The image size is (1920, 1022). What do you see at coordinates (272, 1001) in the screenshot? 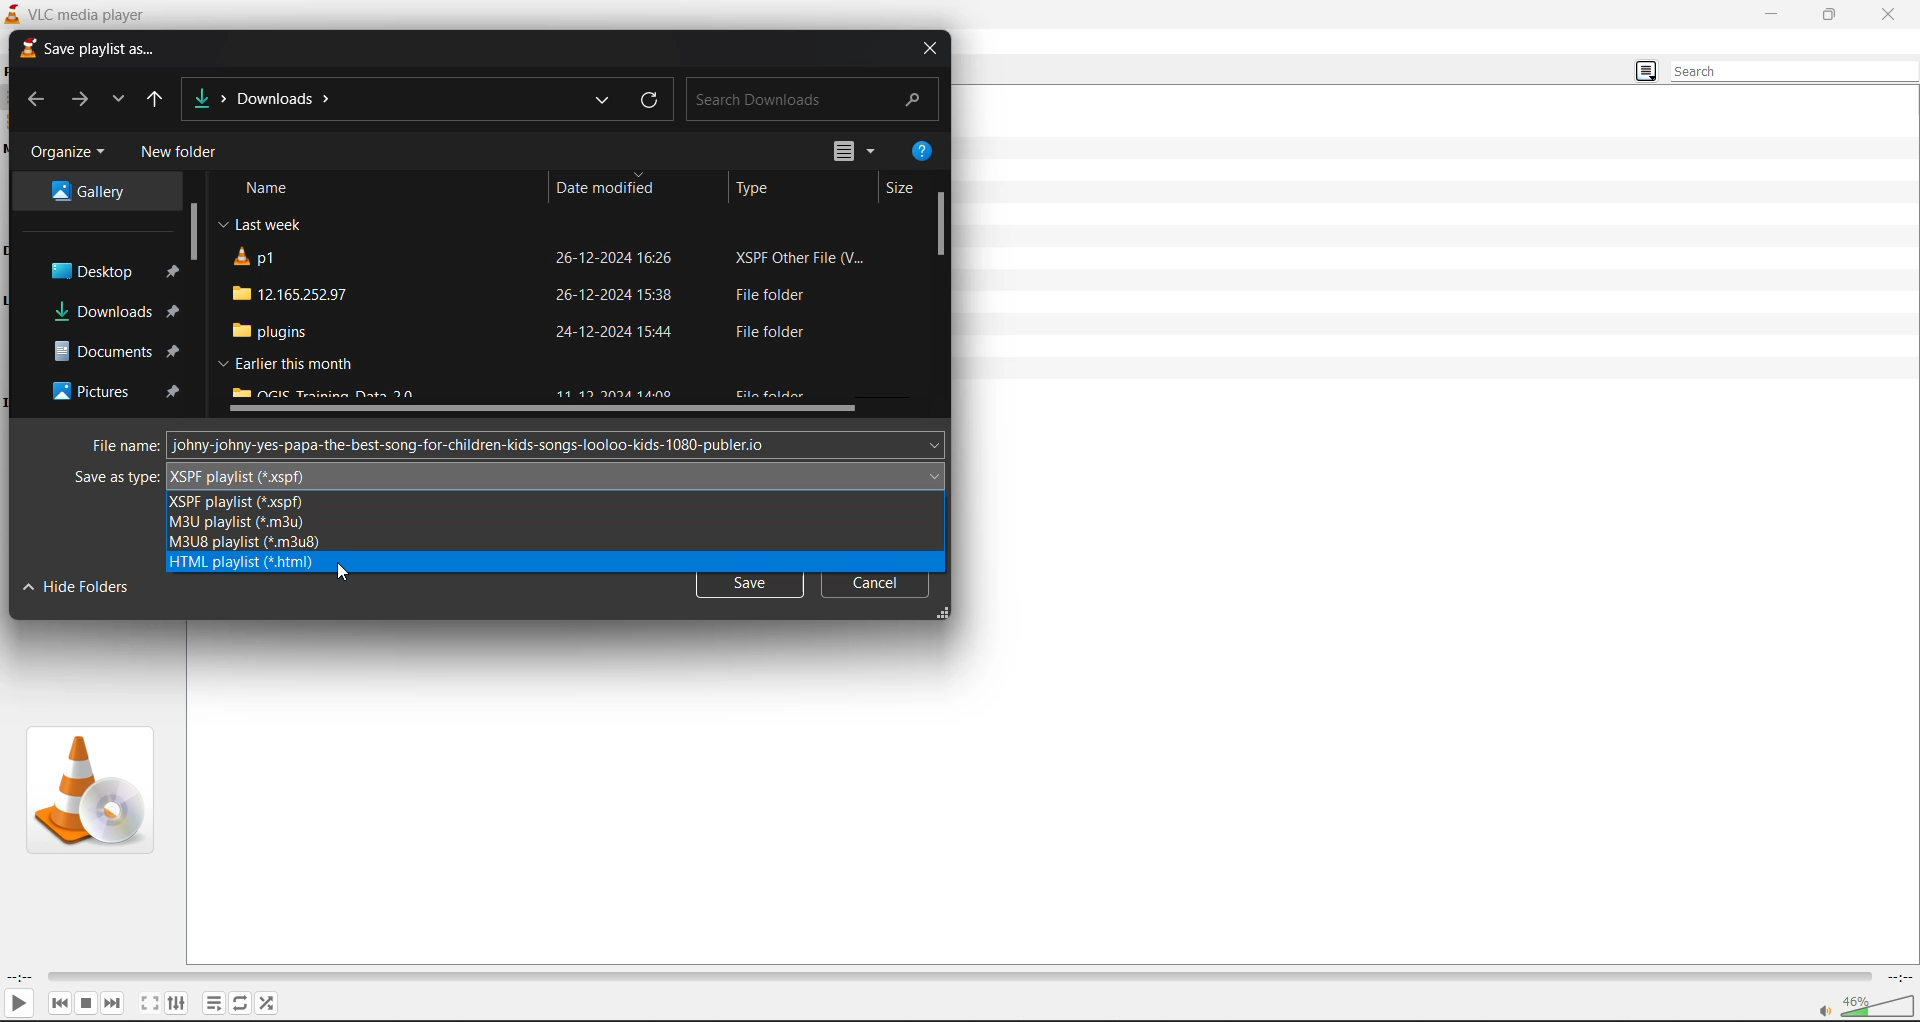
I see `random` at bounding box center [272, 1001].